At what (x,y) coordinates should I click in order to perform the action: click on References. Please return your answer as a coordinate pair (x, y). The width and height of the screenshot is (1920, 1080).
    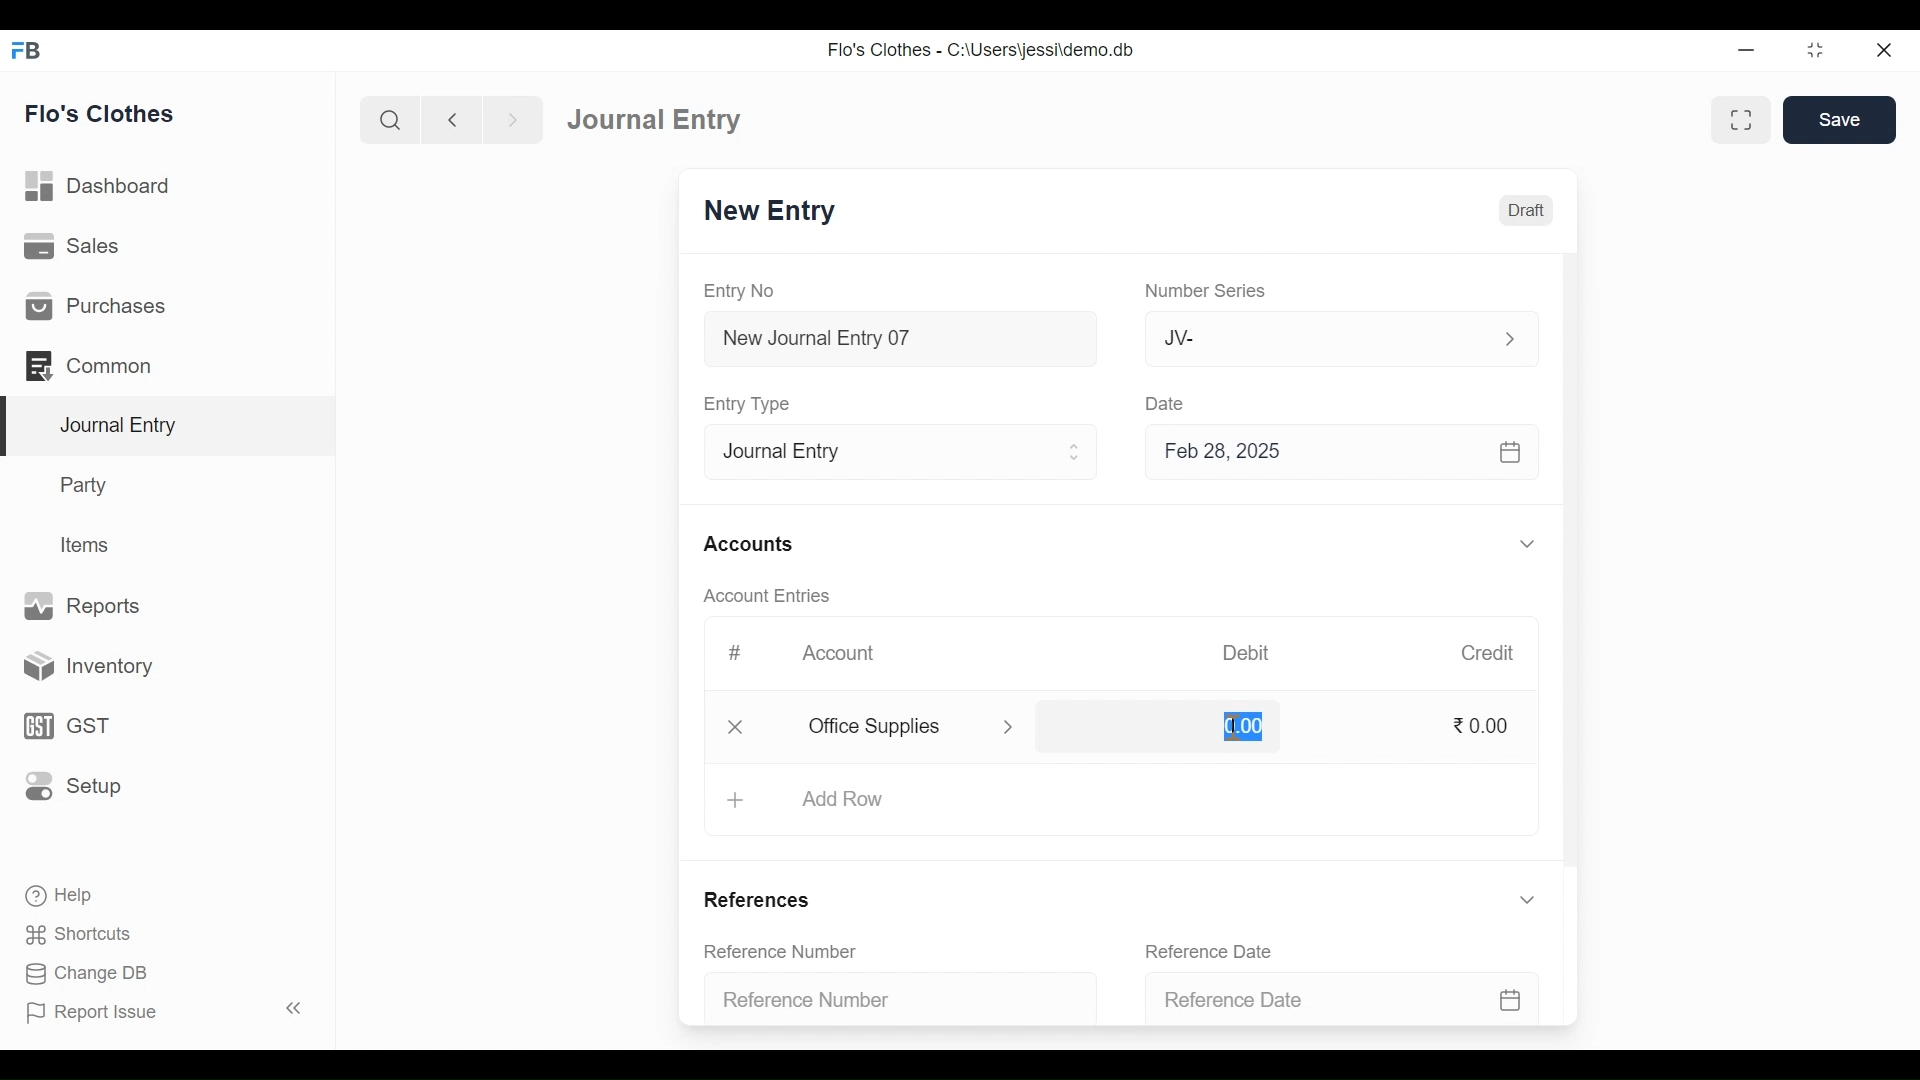
    Looking at the image, I should click on (763, 898).